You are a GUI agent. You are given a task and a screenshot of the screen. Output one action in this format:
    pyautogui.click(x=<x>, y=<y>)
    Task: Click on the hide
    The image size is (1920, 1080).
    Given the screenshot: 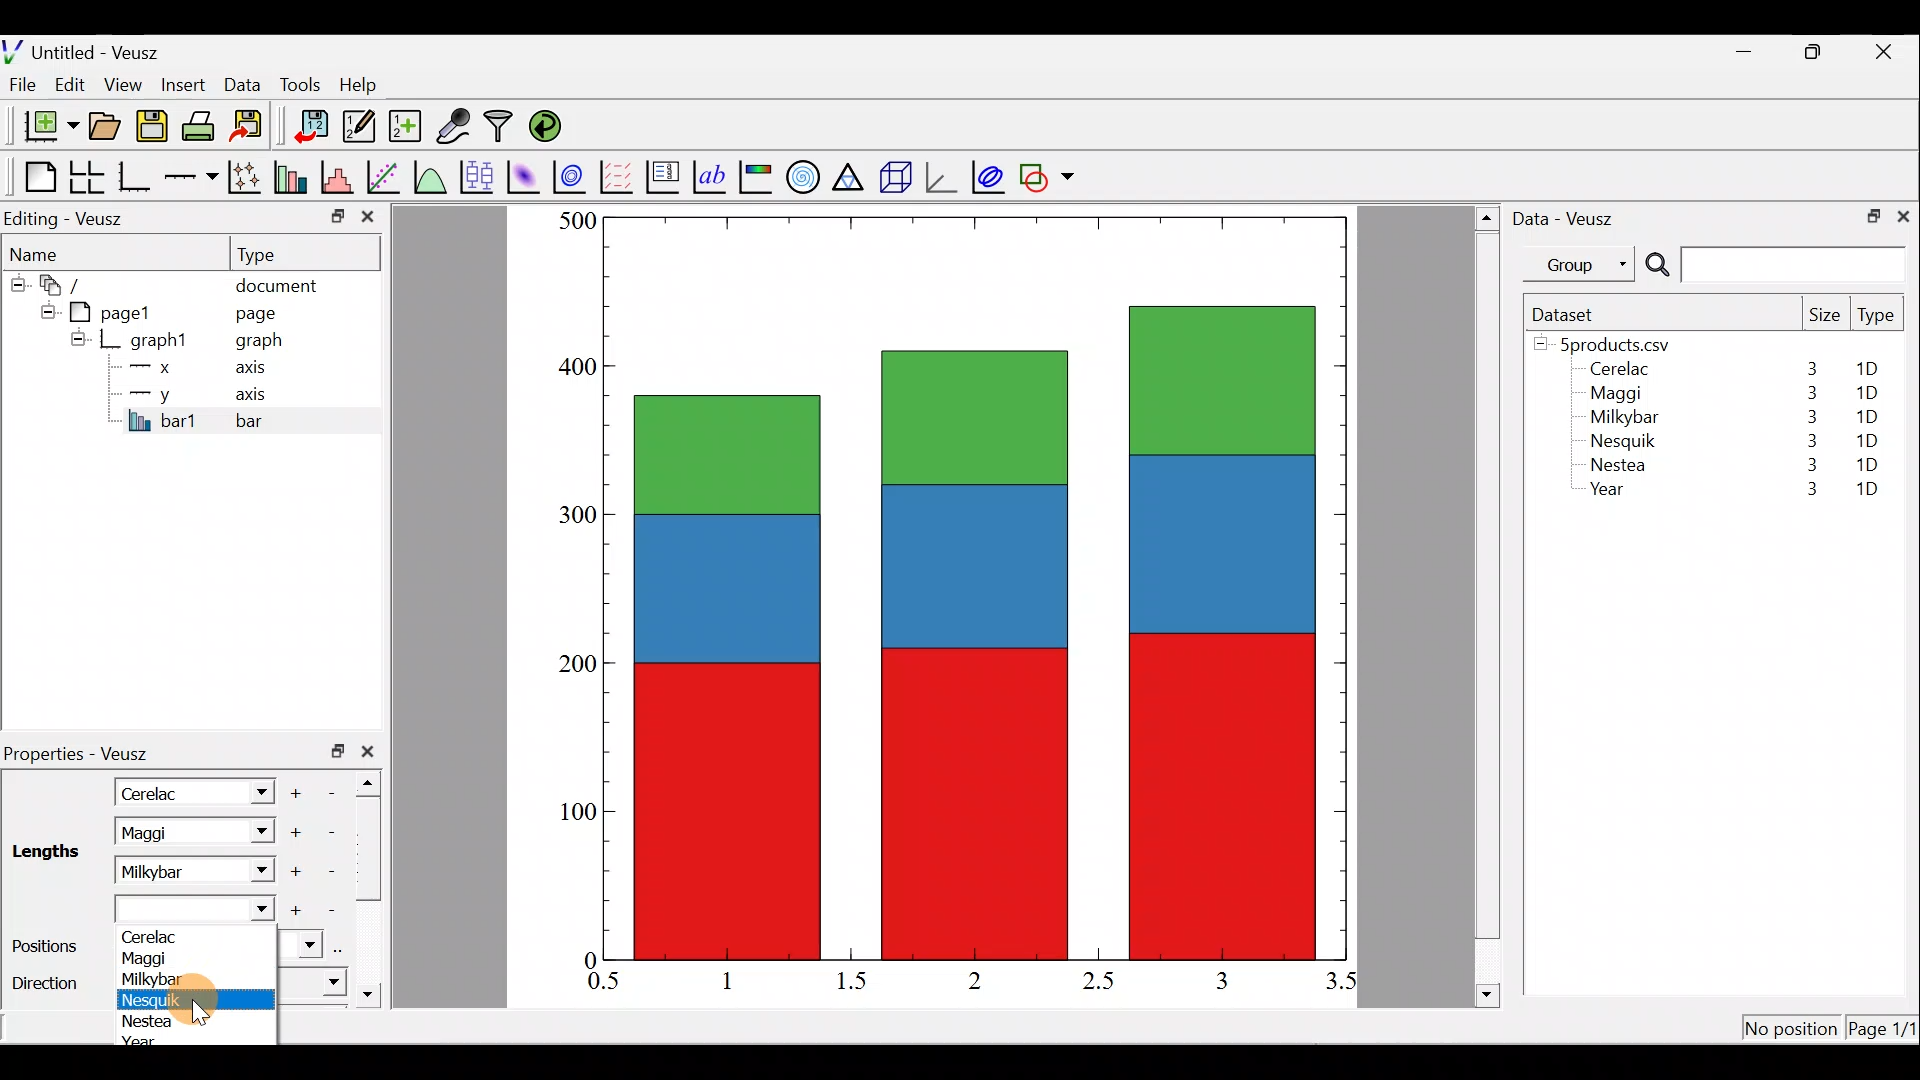 What is the action you would take?
    pyautogui.click(x=16, y=281)
    